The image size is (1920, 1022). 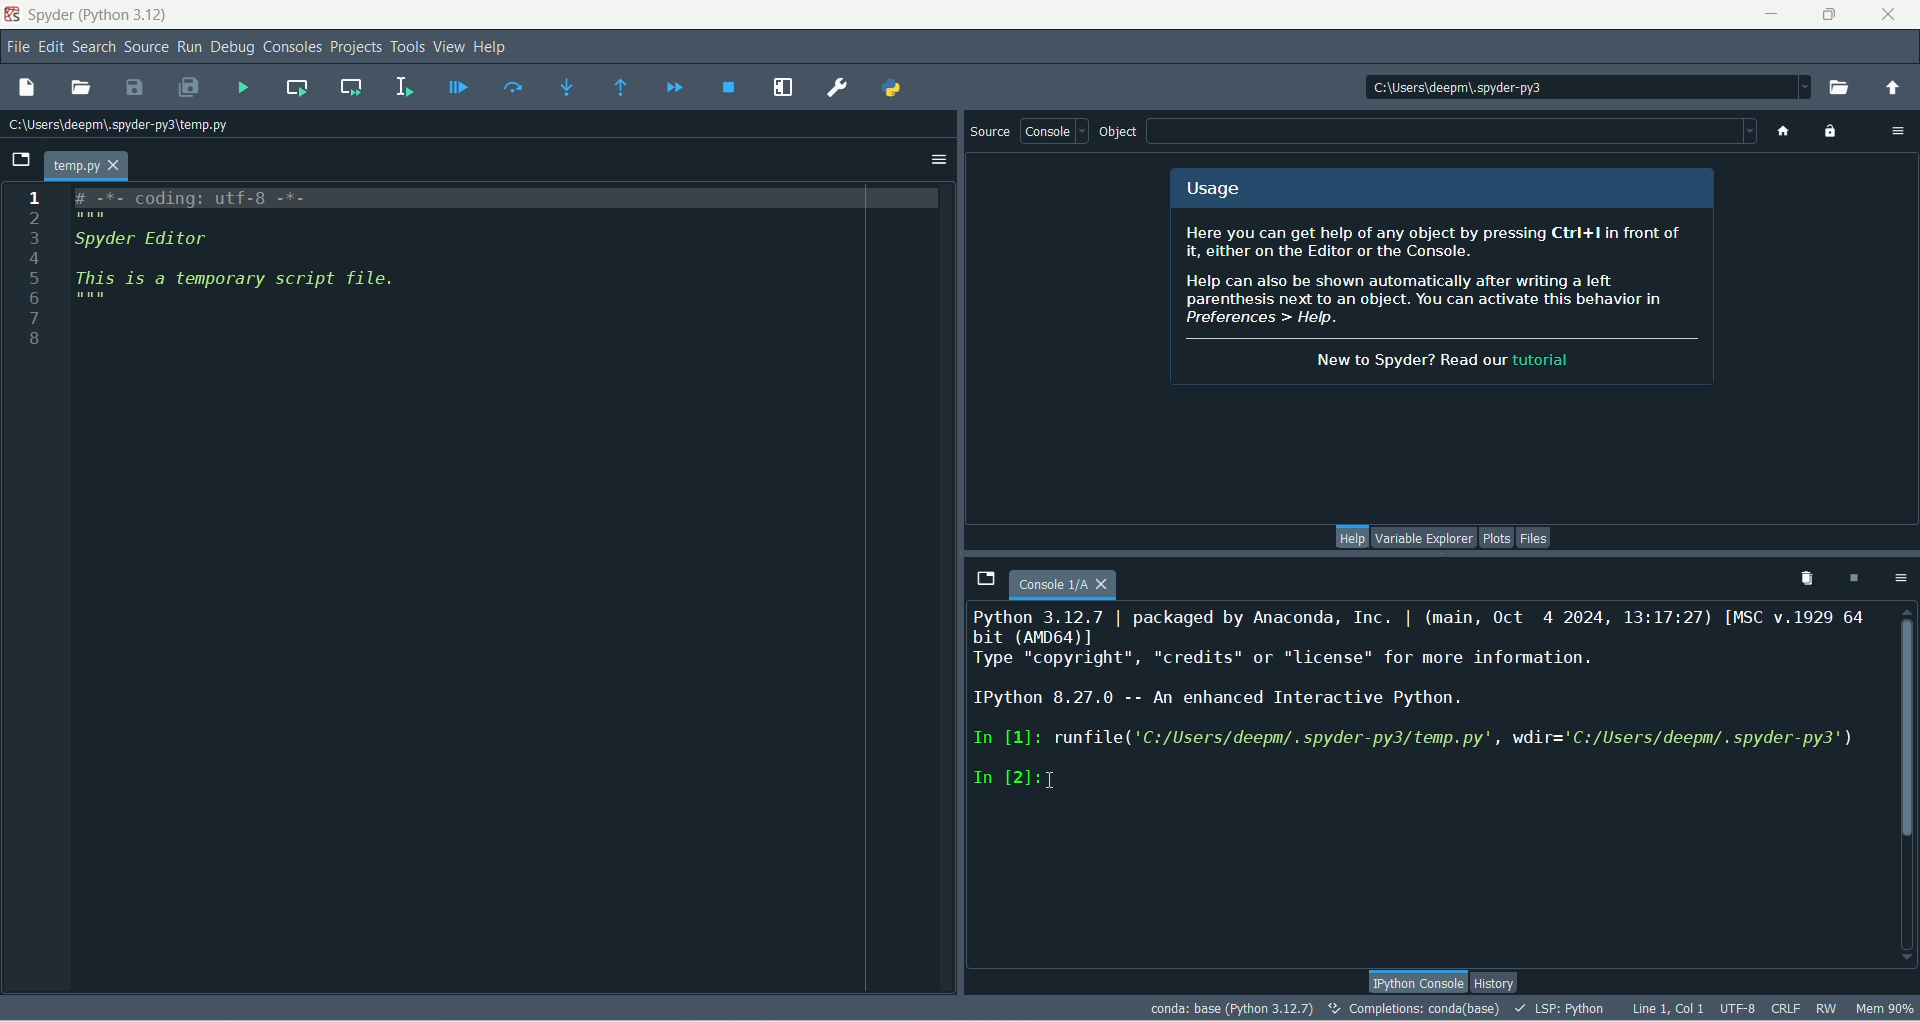 I want to click on numbers, so click(x=35, y=267).